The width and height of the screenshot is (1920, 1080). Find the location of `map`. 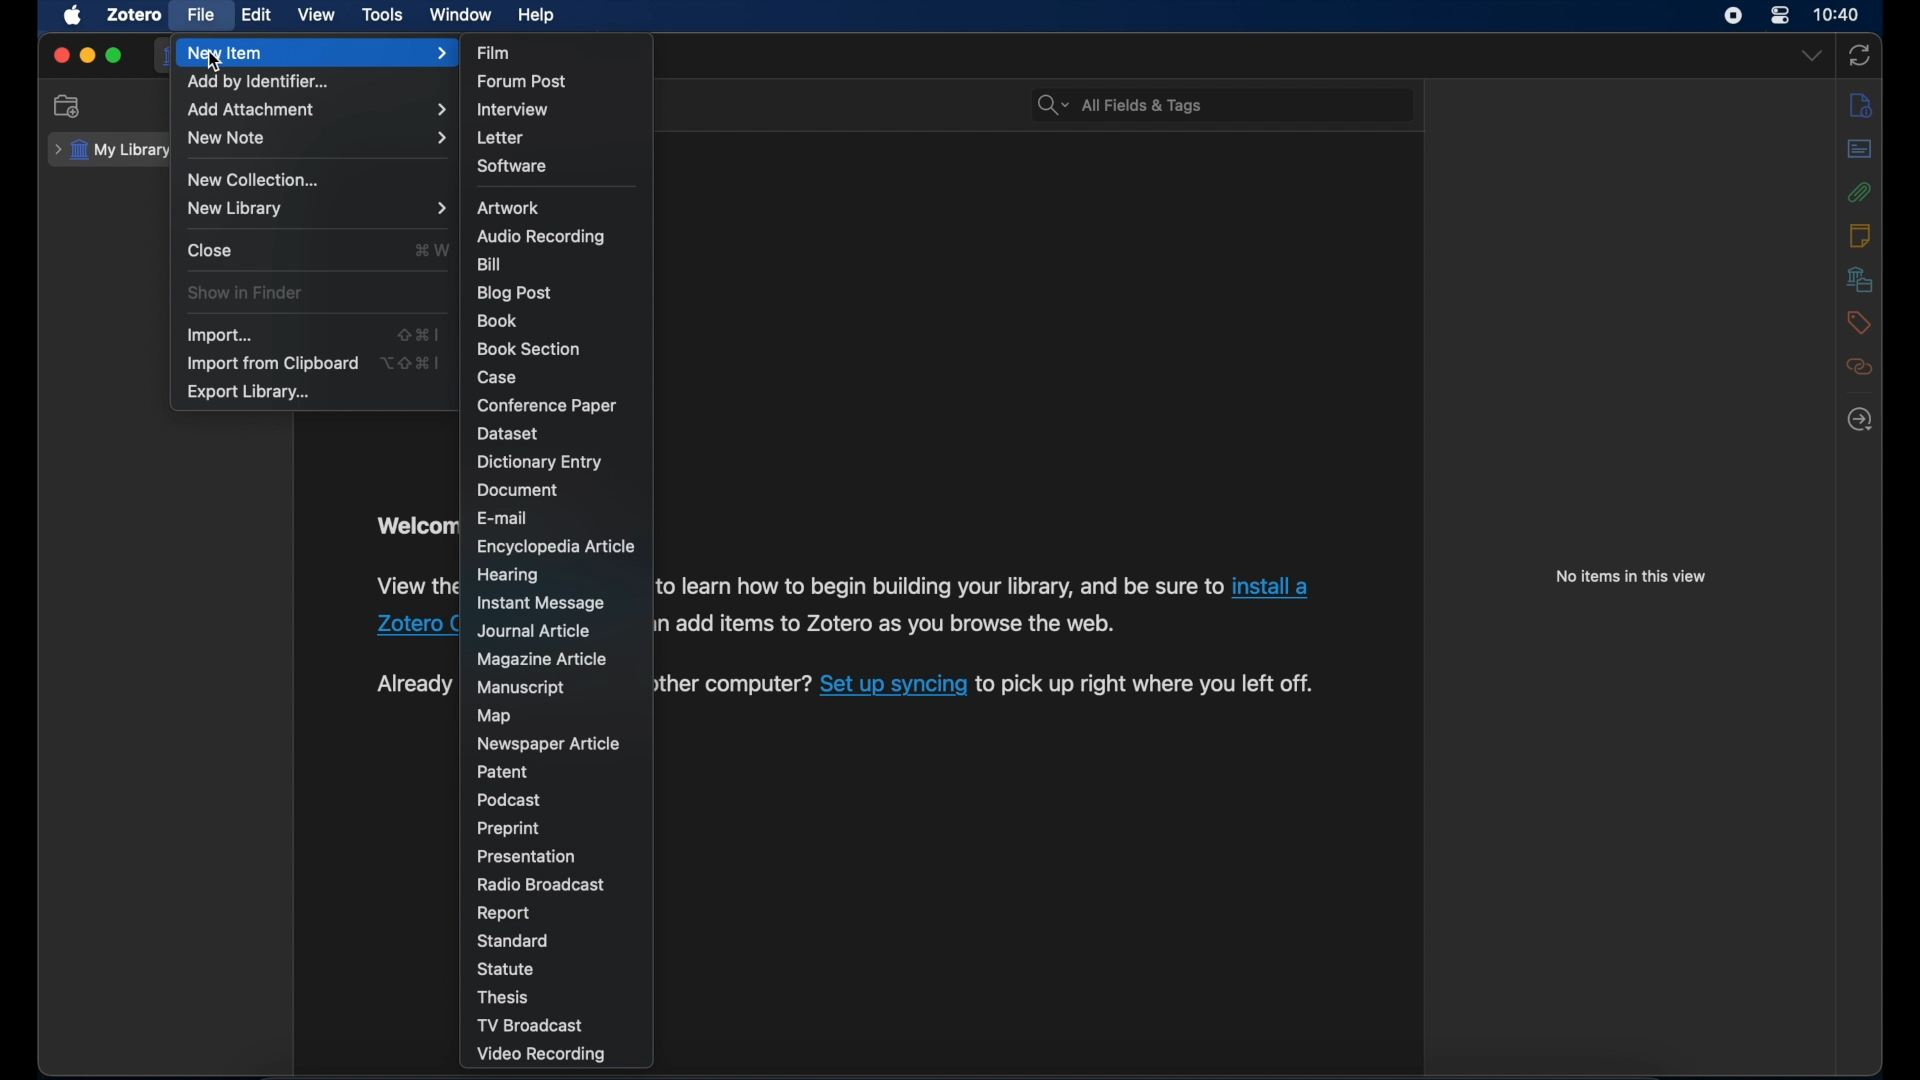

map is located at coordinates (498, 716).